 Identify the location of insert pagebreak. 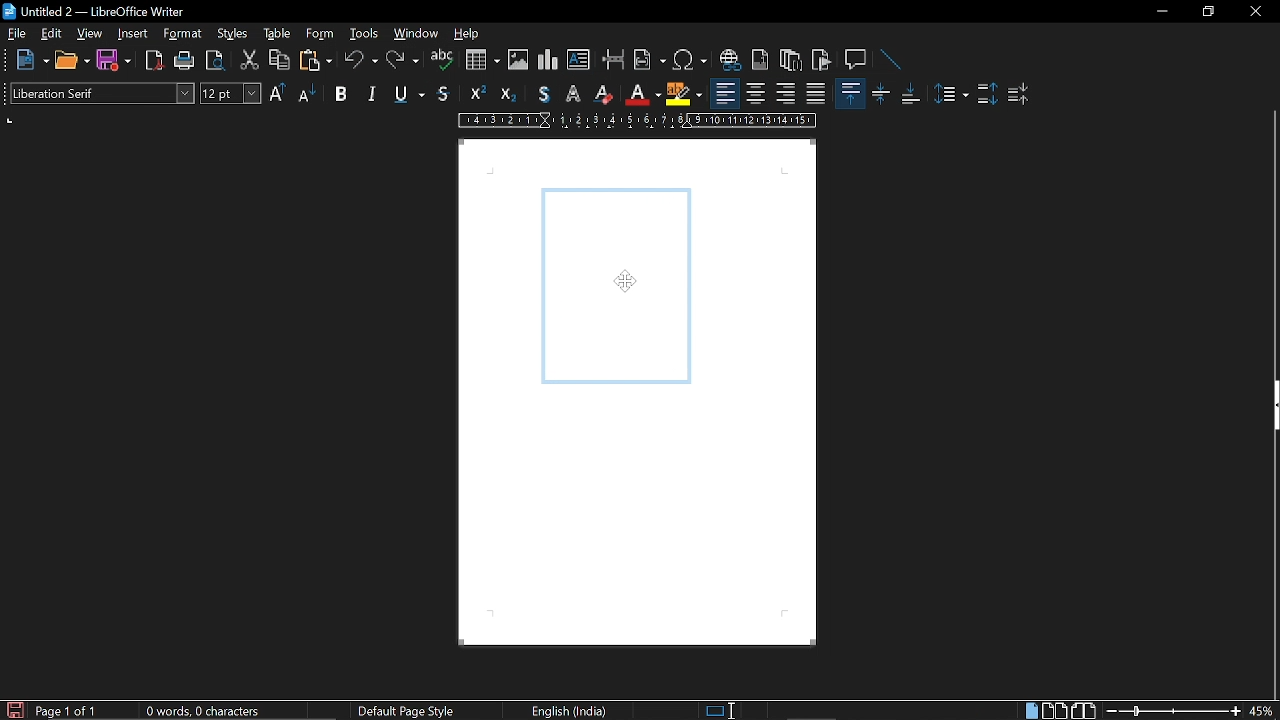
(614, 62).